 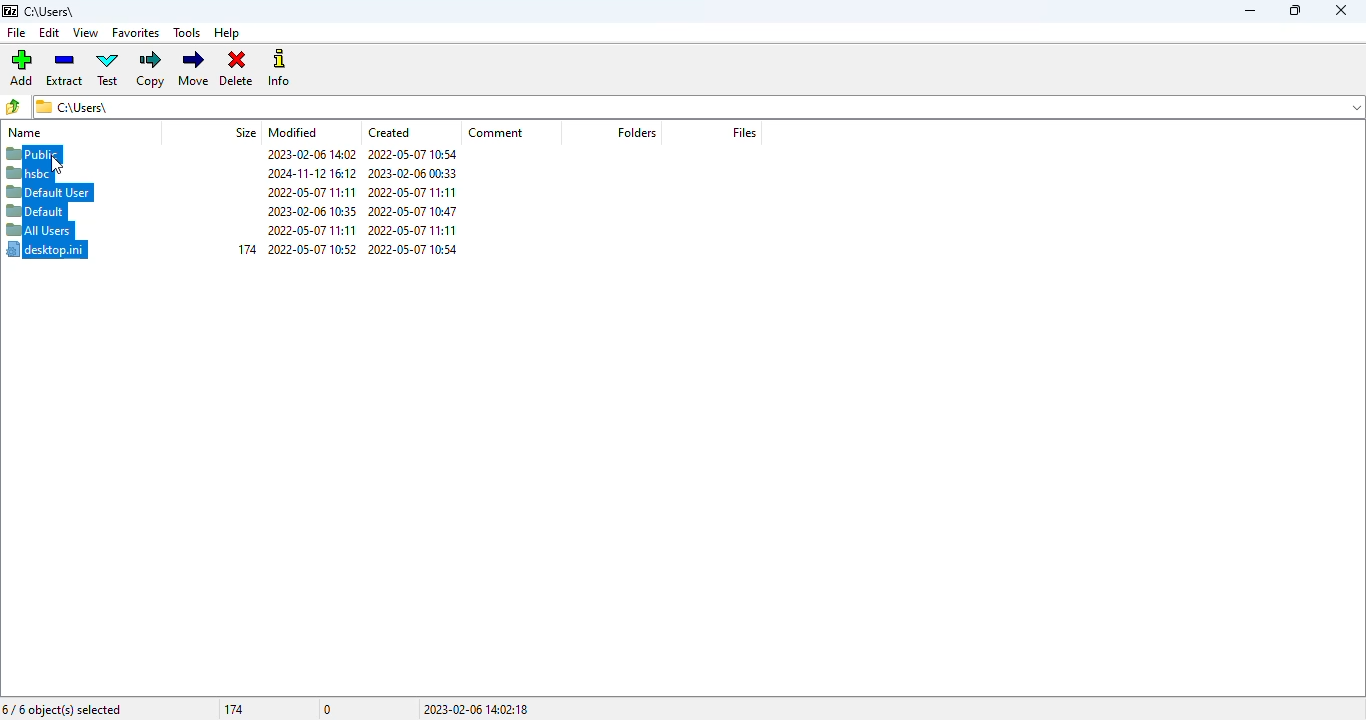 What do you see at coordinates (306, 212) in the screenshot?
I see `2023-02-06 10:35` at bounding box center [306, 212].